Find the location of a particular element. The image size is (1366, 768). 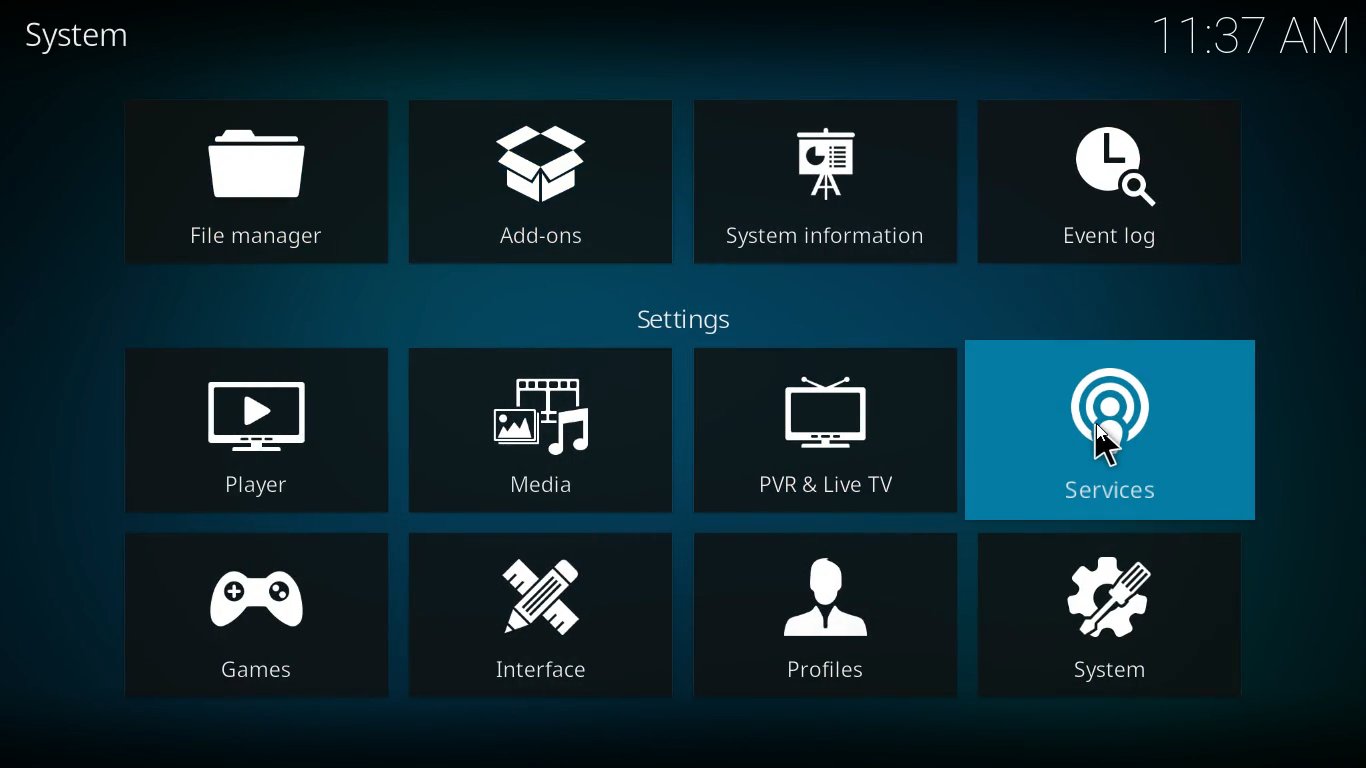

system is located at coordinates (1119, 617).